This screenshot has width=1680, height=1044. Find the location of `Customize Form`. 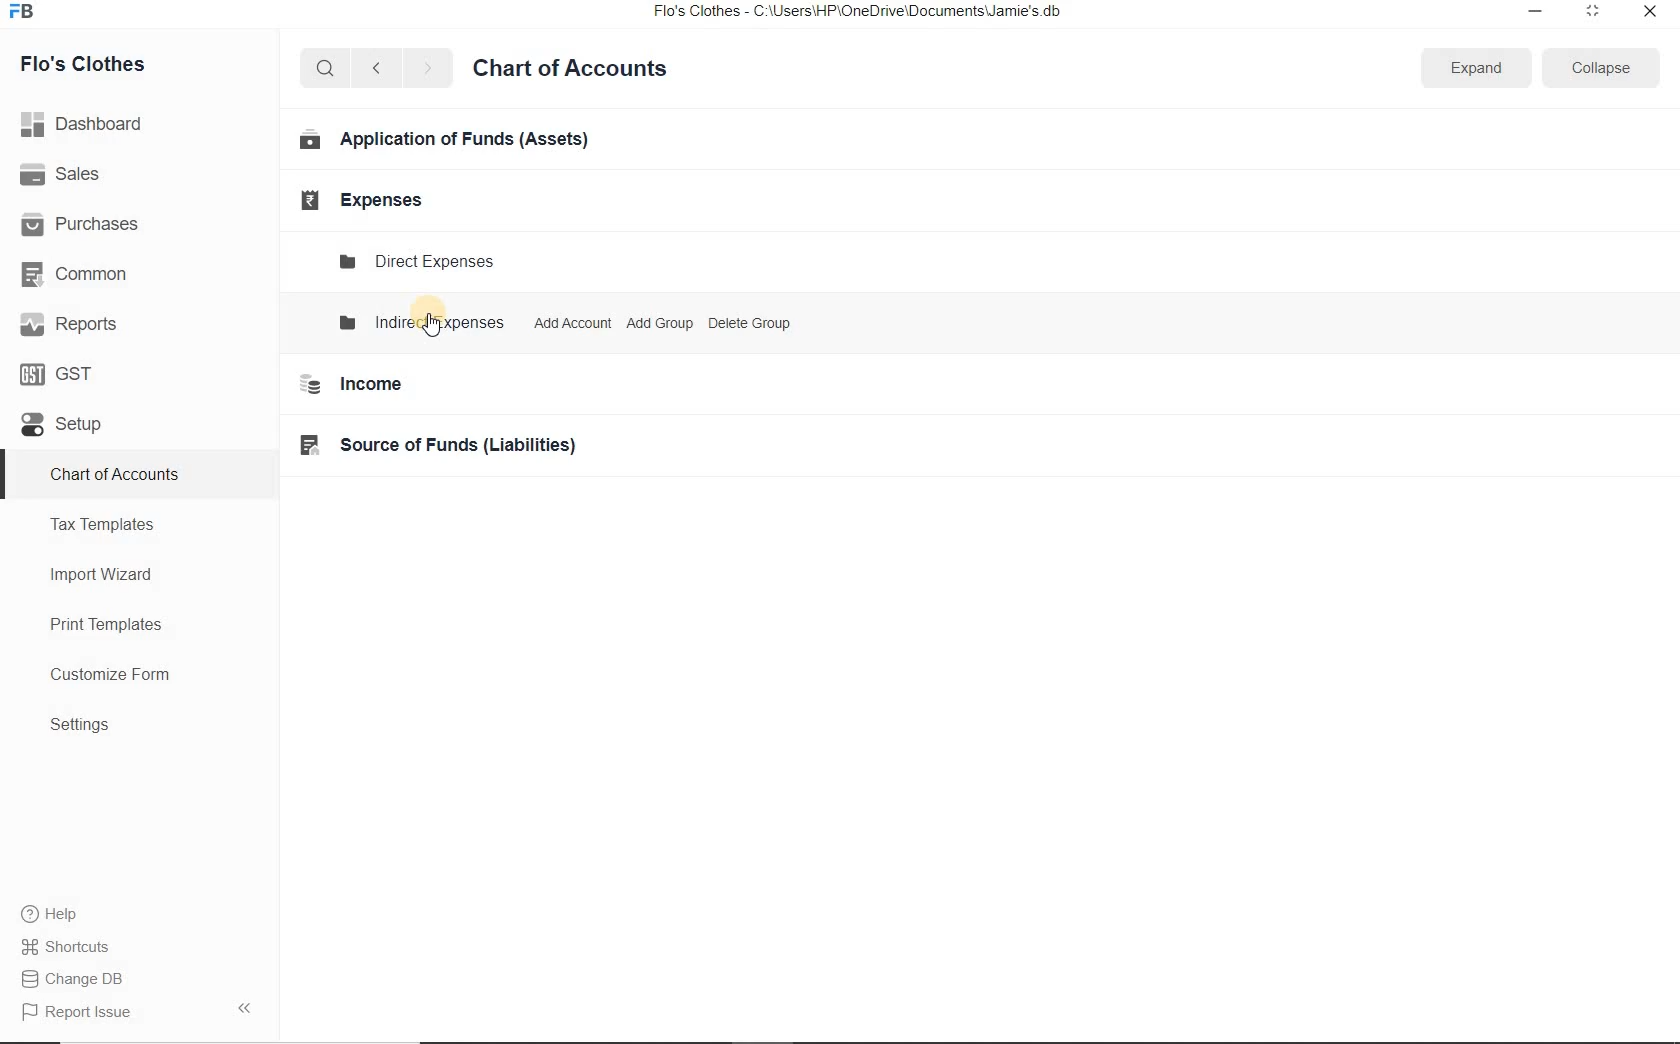

Customize Form is located at coordinates (111, 675).